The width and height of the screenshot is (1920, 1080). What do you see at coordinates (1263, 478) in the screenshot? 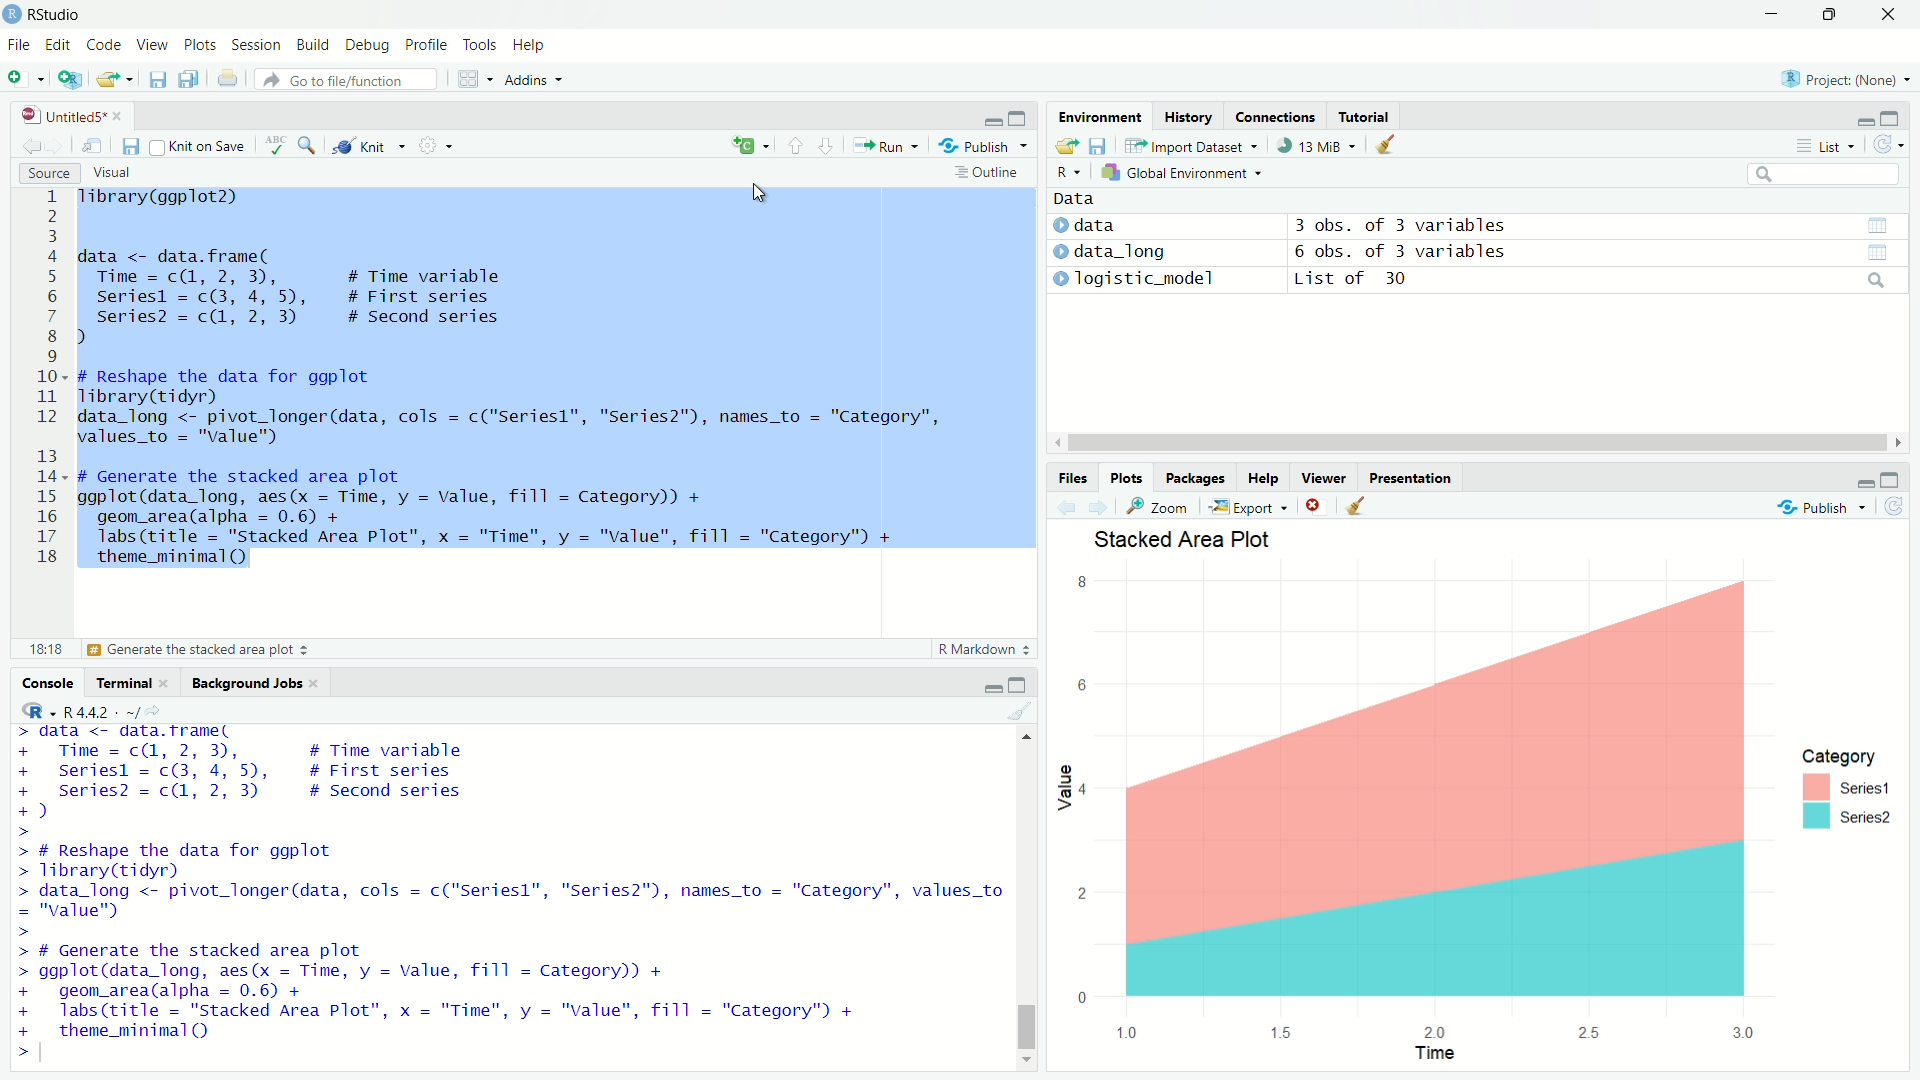
I see `Help.` at bounding box center [1263, 478].